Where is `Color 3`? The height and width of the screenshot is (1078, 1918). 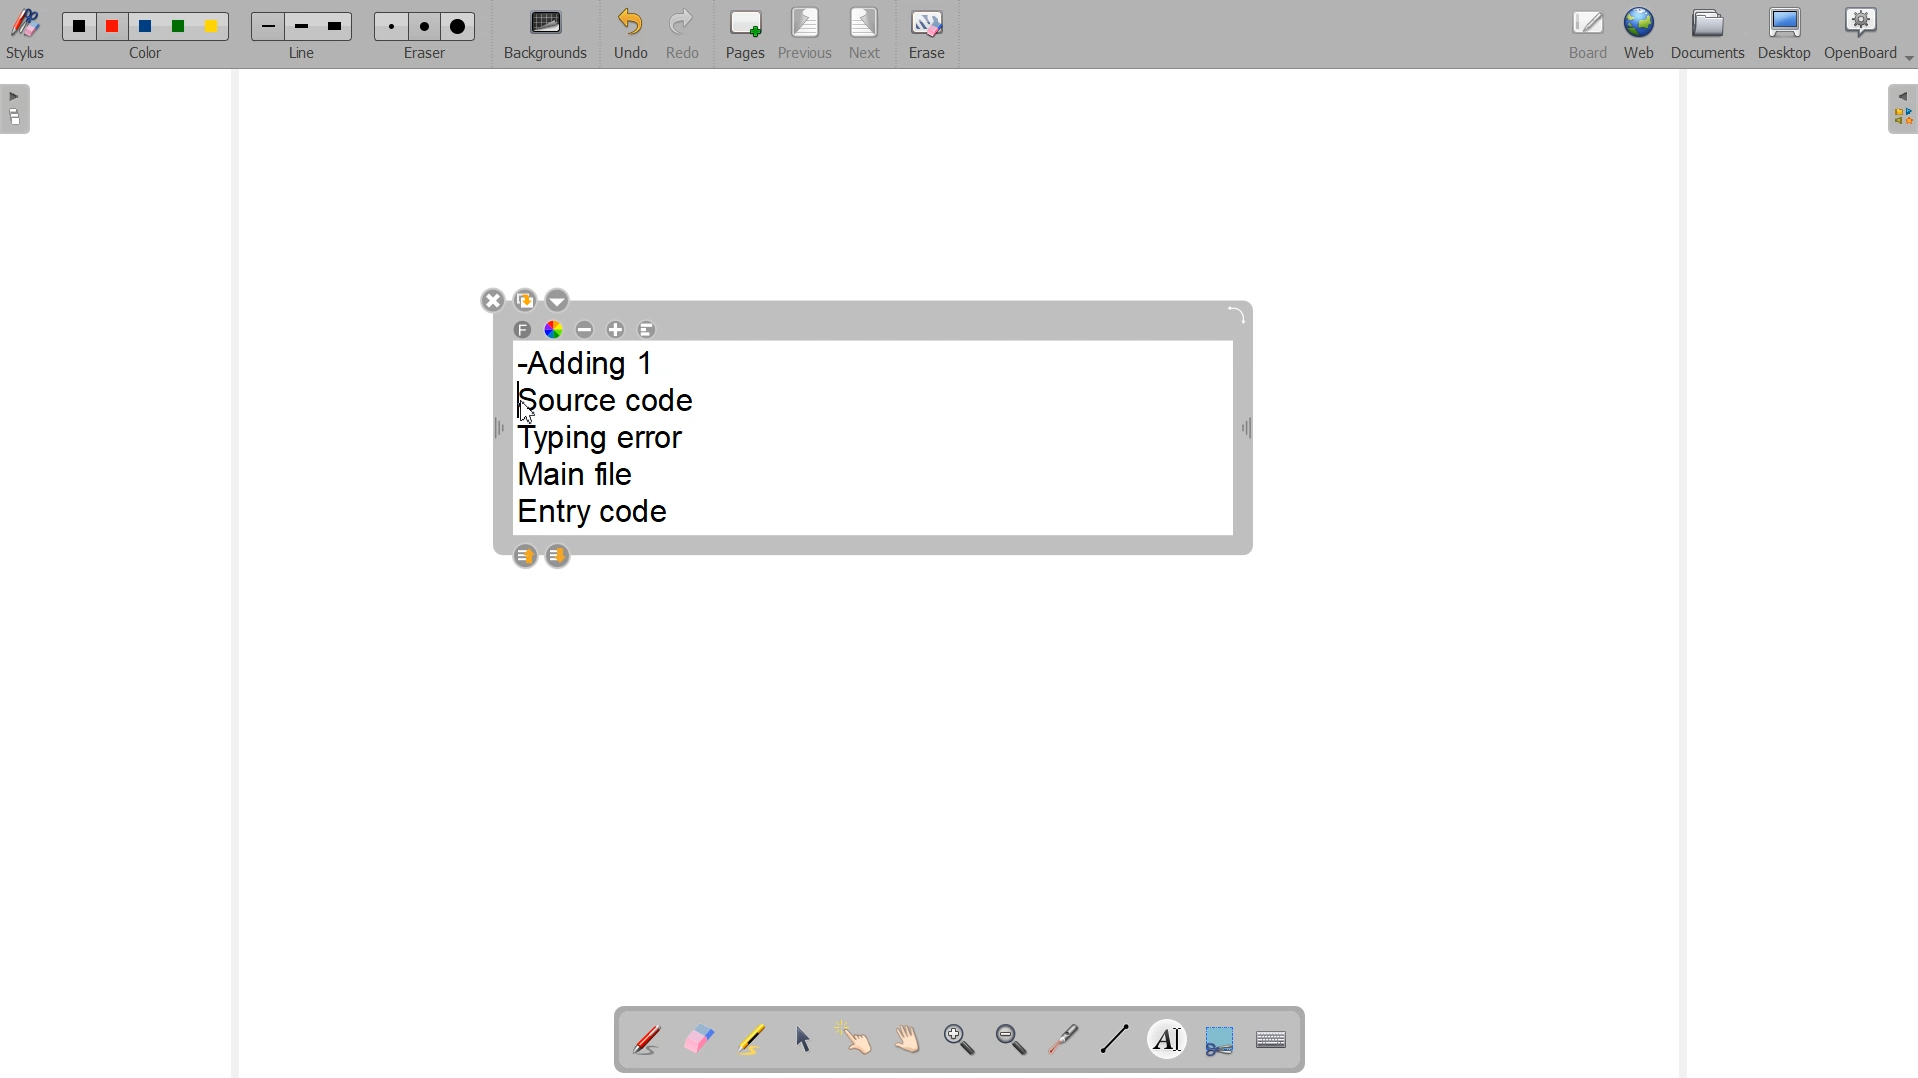 Color 3 is located at coordinates (145, 27).